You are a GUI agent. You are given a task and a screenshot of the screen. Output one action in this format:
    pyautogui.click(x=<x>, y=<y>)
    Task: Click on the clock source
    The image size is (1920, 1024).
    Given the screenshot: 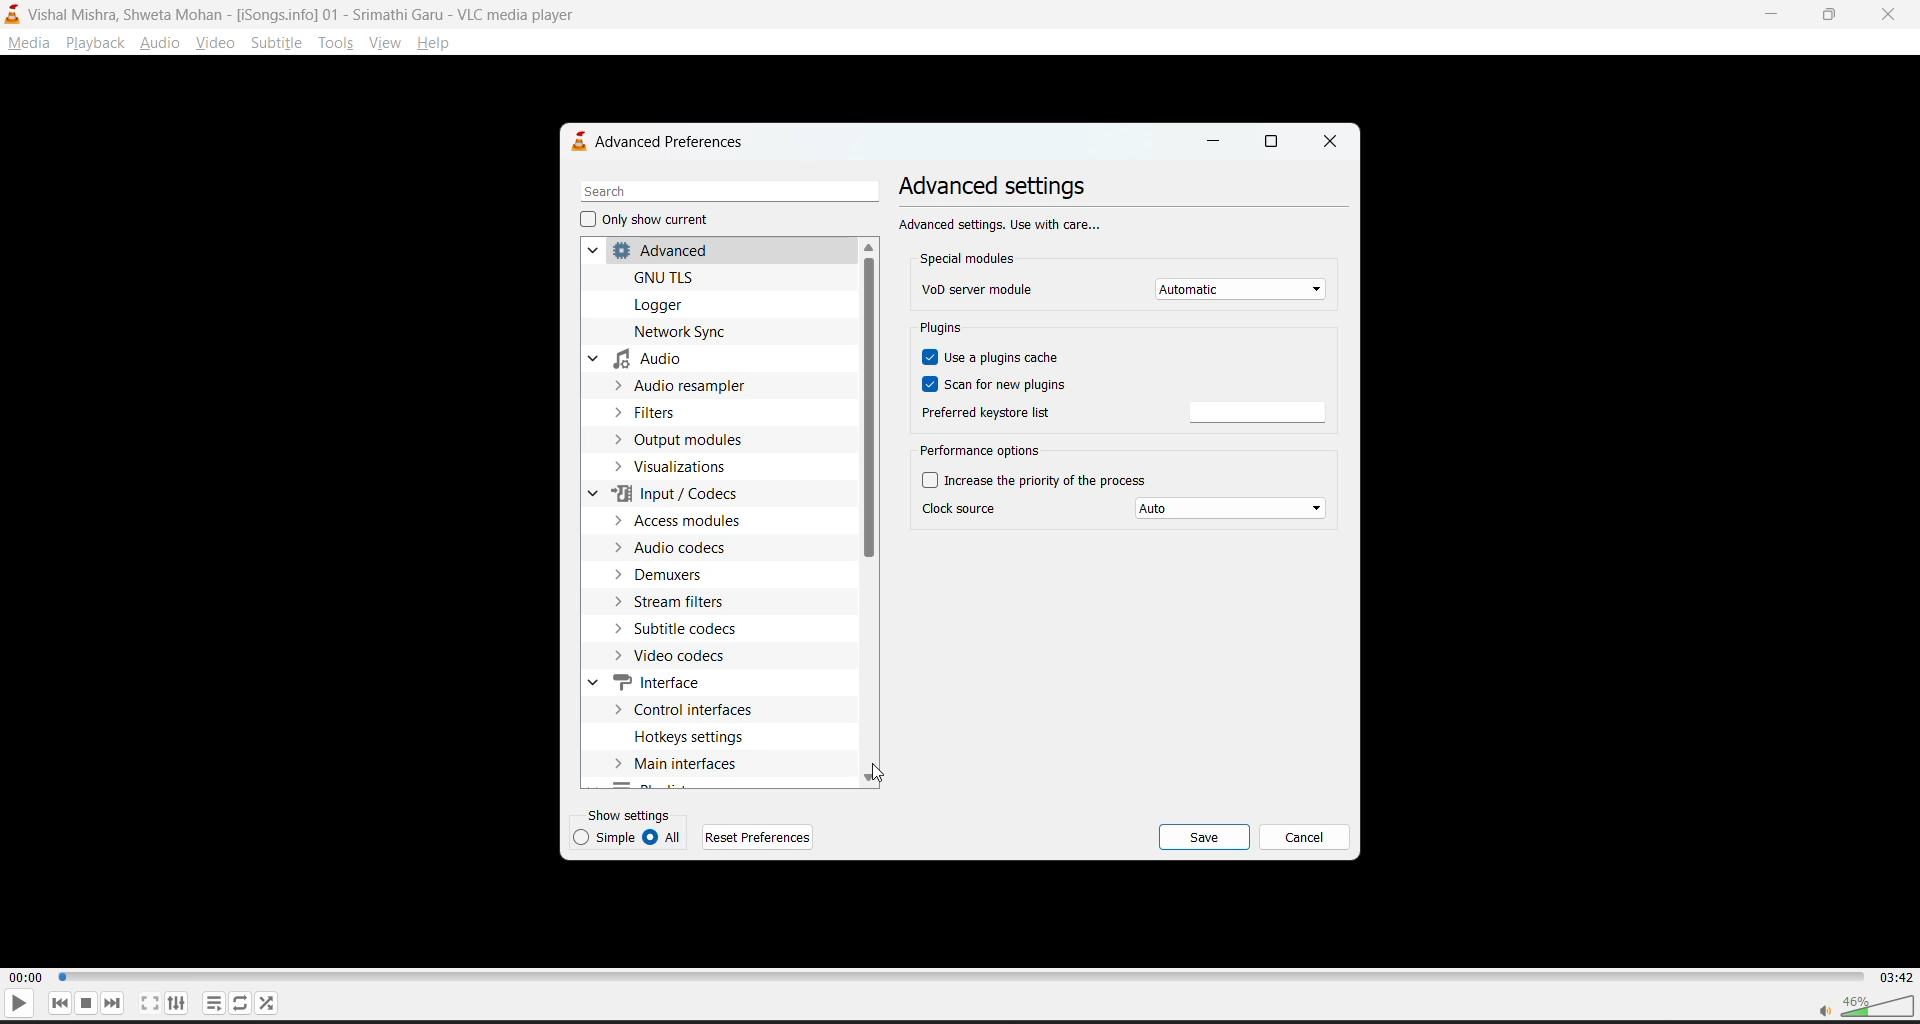 What is the action you would take?
    pyautogui.click(x=966, y=510)
    